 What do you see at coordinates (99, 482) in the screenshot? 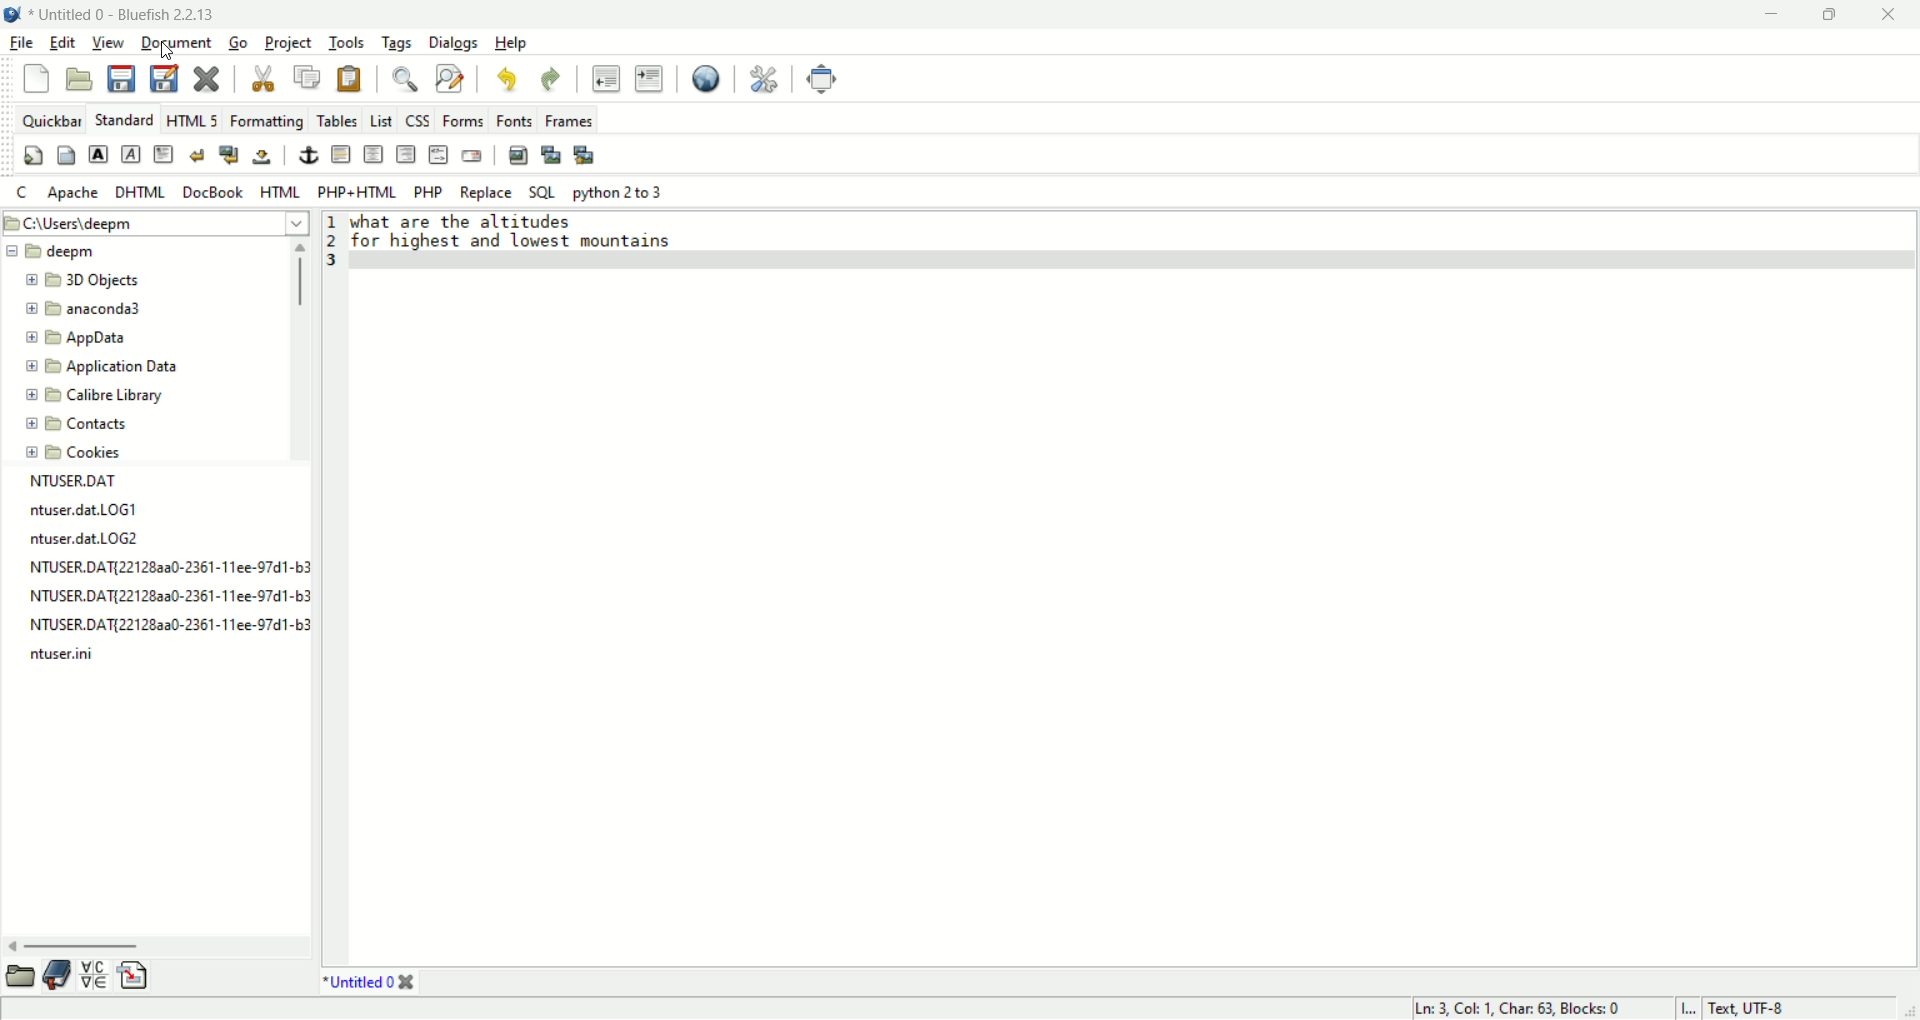
I see `file name` at bounding box center [99, 482].